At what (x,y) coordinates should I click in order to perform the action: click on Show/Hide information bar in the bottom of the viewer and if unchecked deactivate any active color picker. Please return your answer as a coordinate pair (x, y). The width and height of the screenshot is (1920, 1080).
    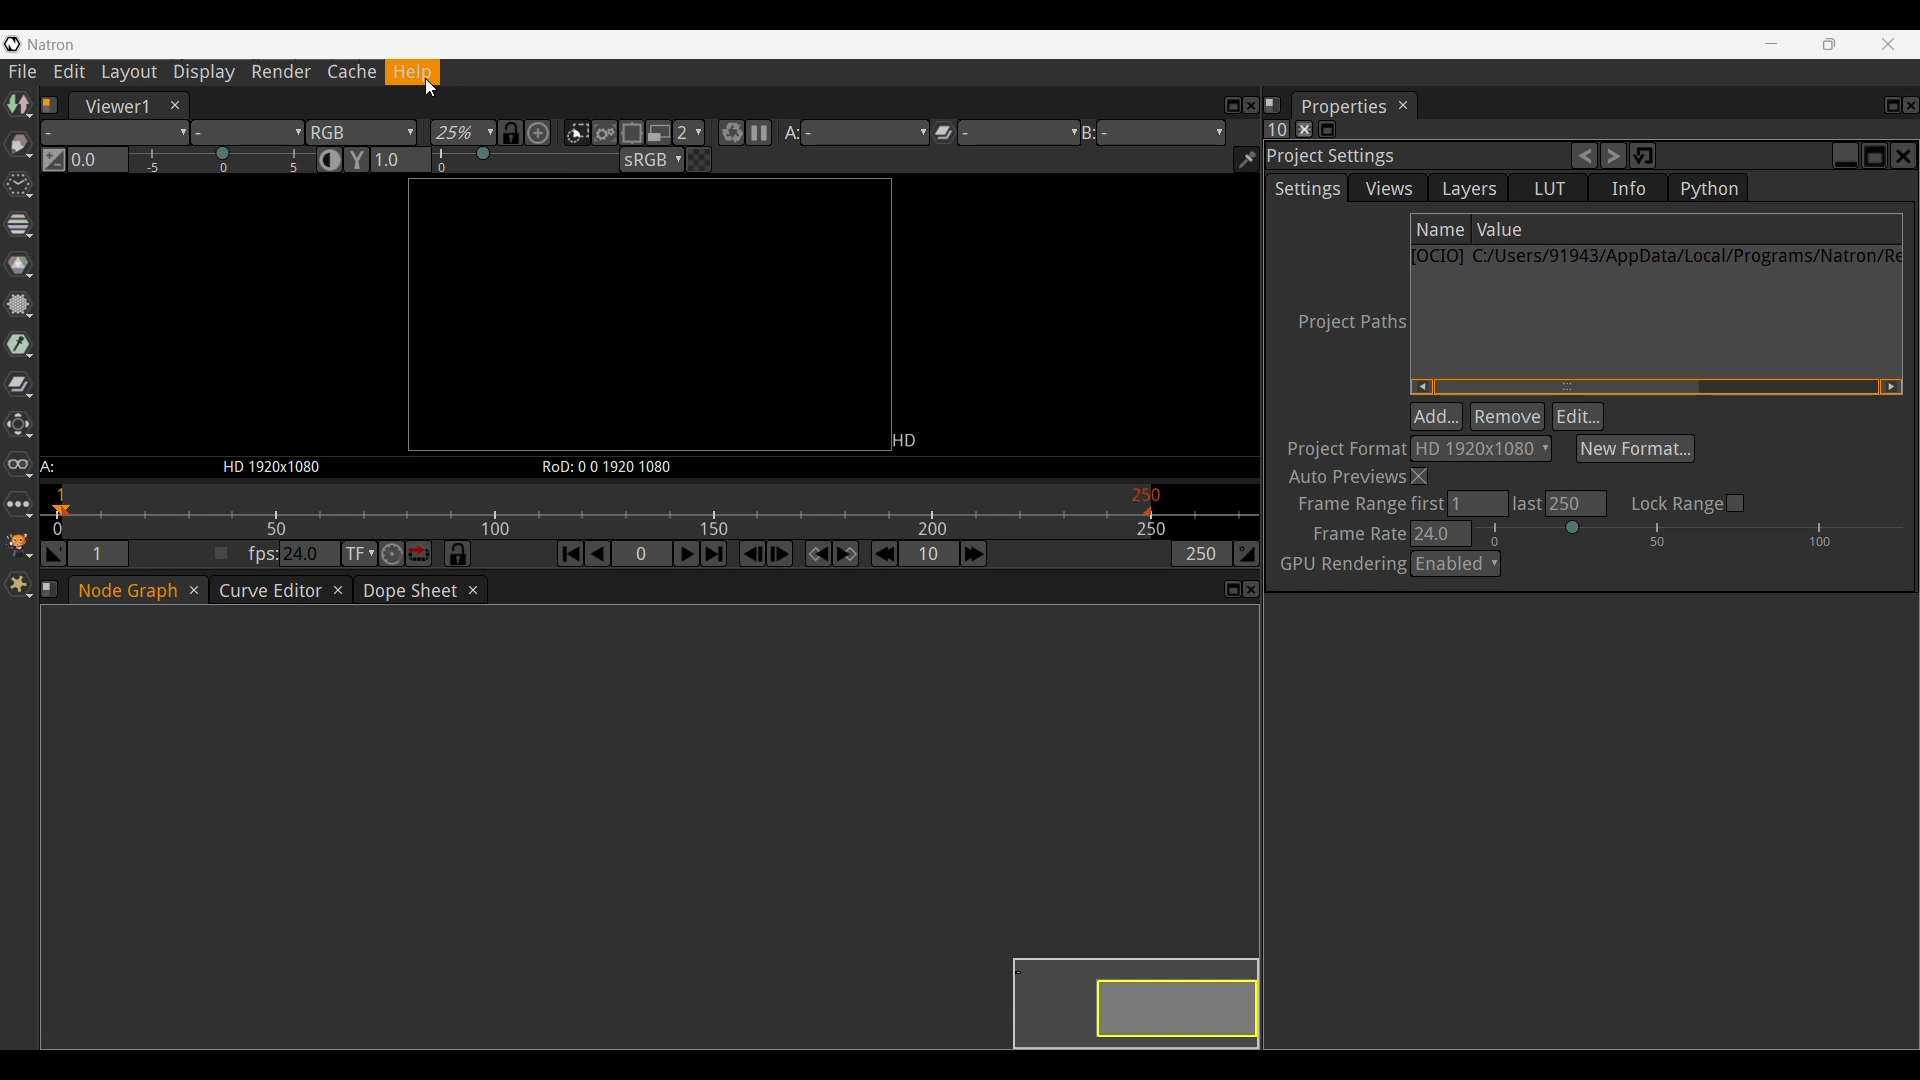
    Looking at the image, I should click on (1246, 160).